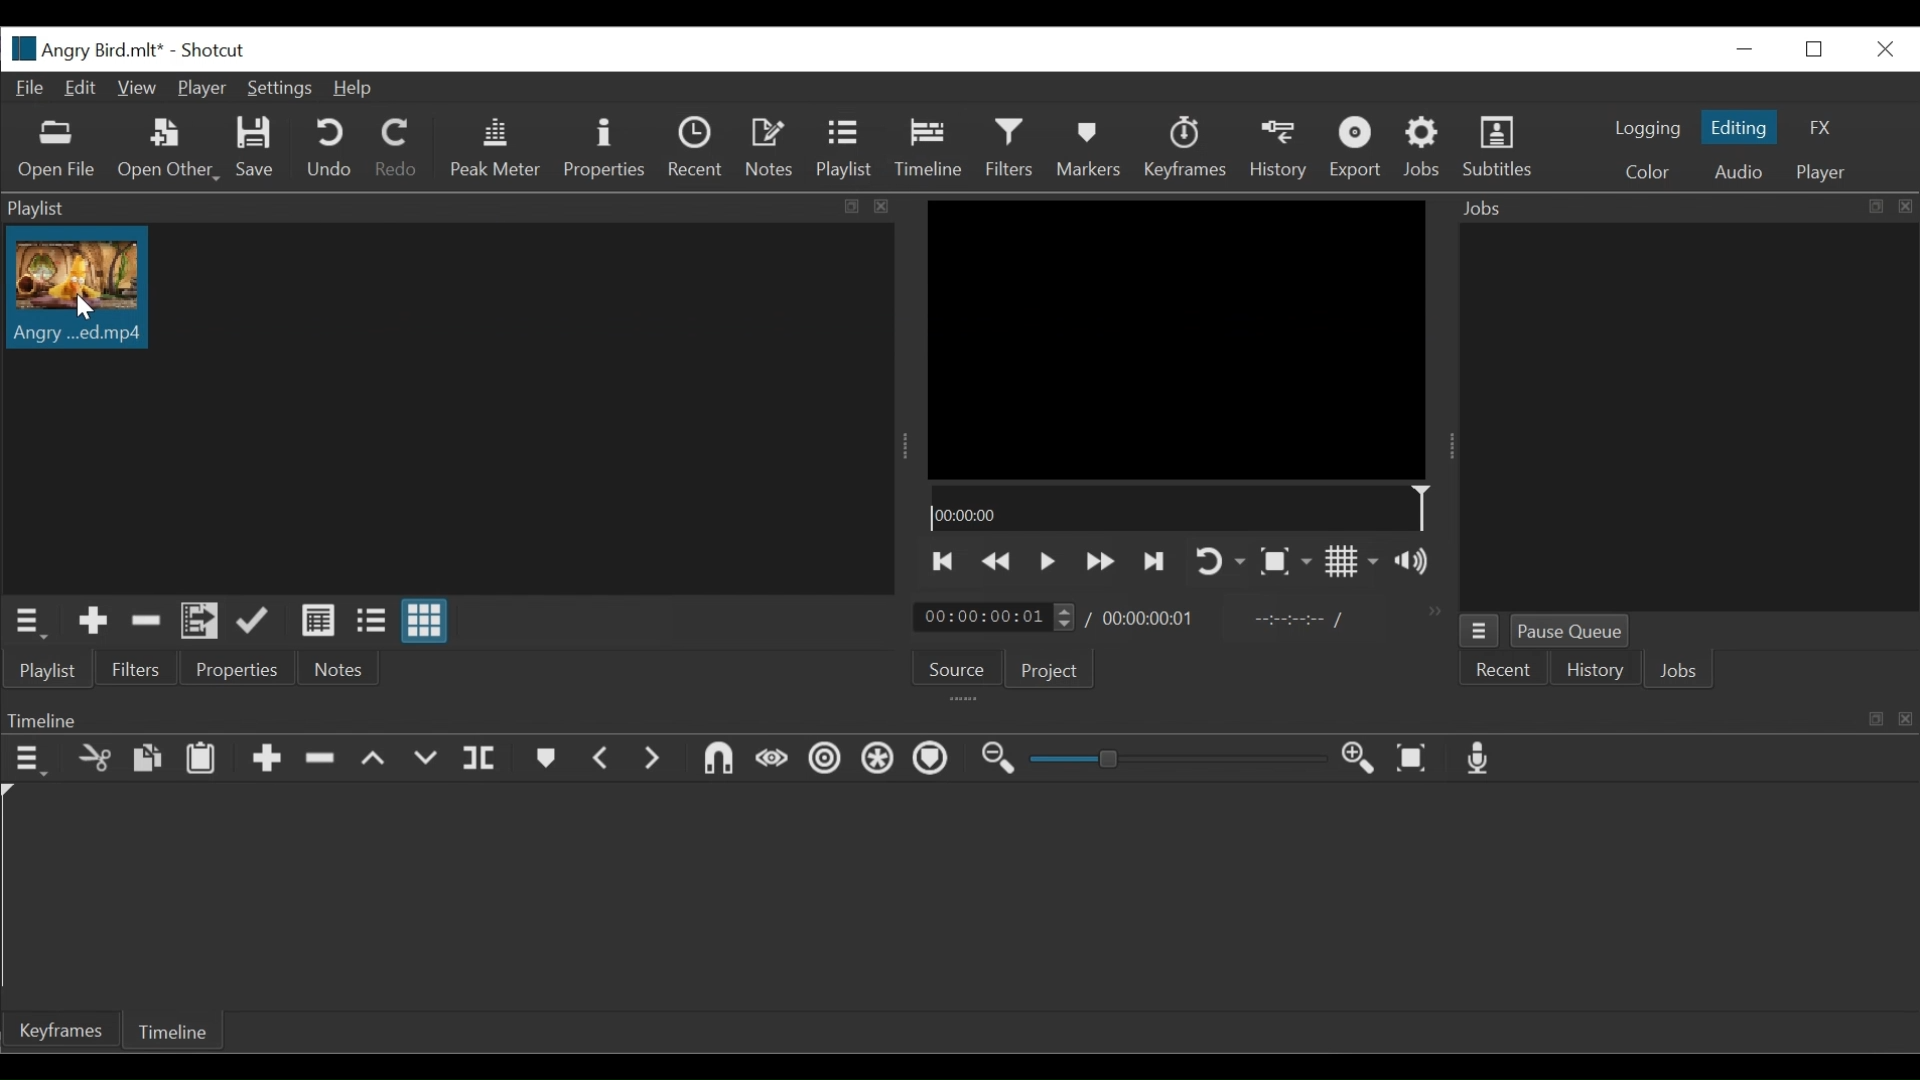 This screenshot has height=1080, width=1920. Describe the element at coordinates (1179, 337) in the screenshot. I see `Media Viewer` at that location.